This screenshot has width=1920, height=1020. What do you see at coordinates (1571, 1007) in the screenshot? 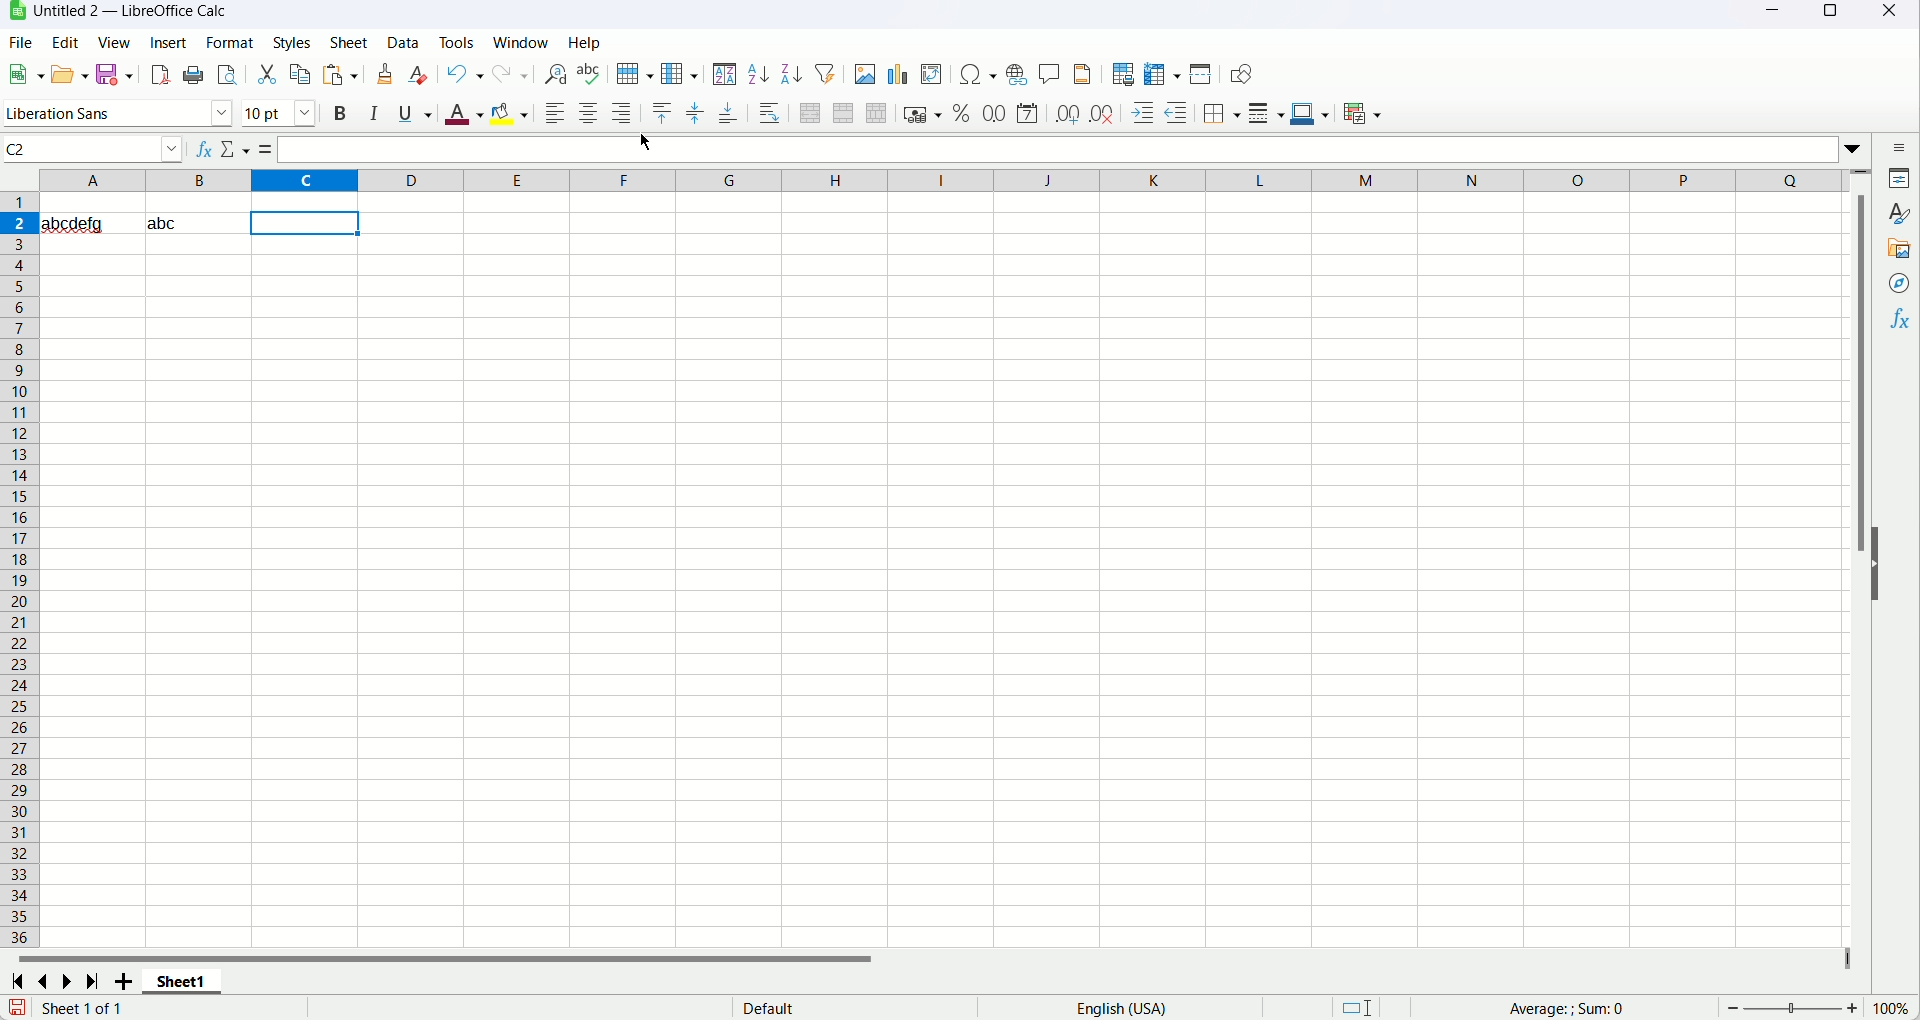
I see `average:; sum:0` at bounding box center [1571, 1007].